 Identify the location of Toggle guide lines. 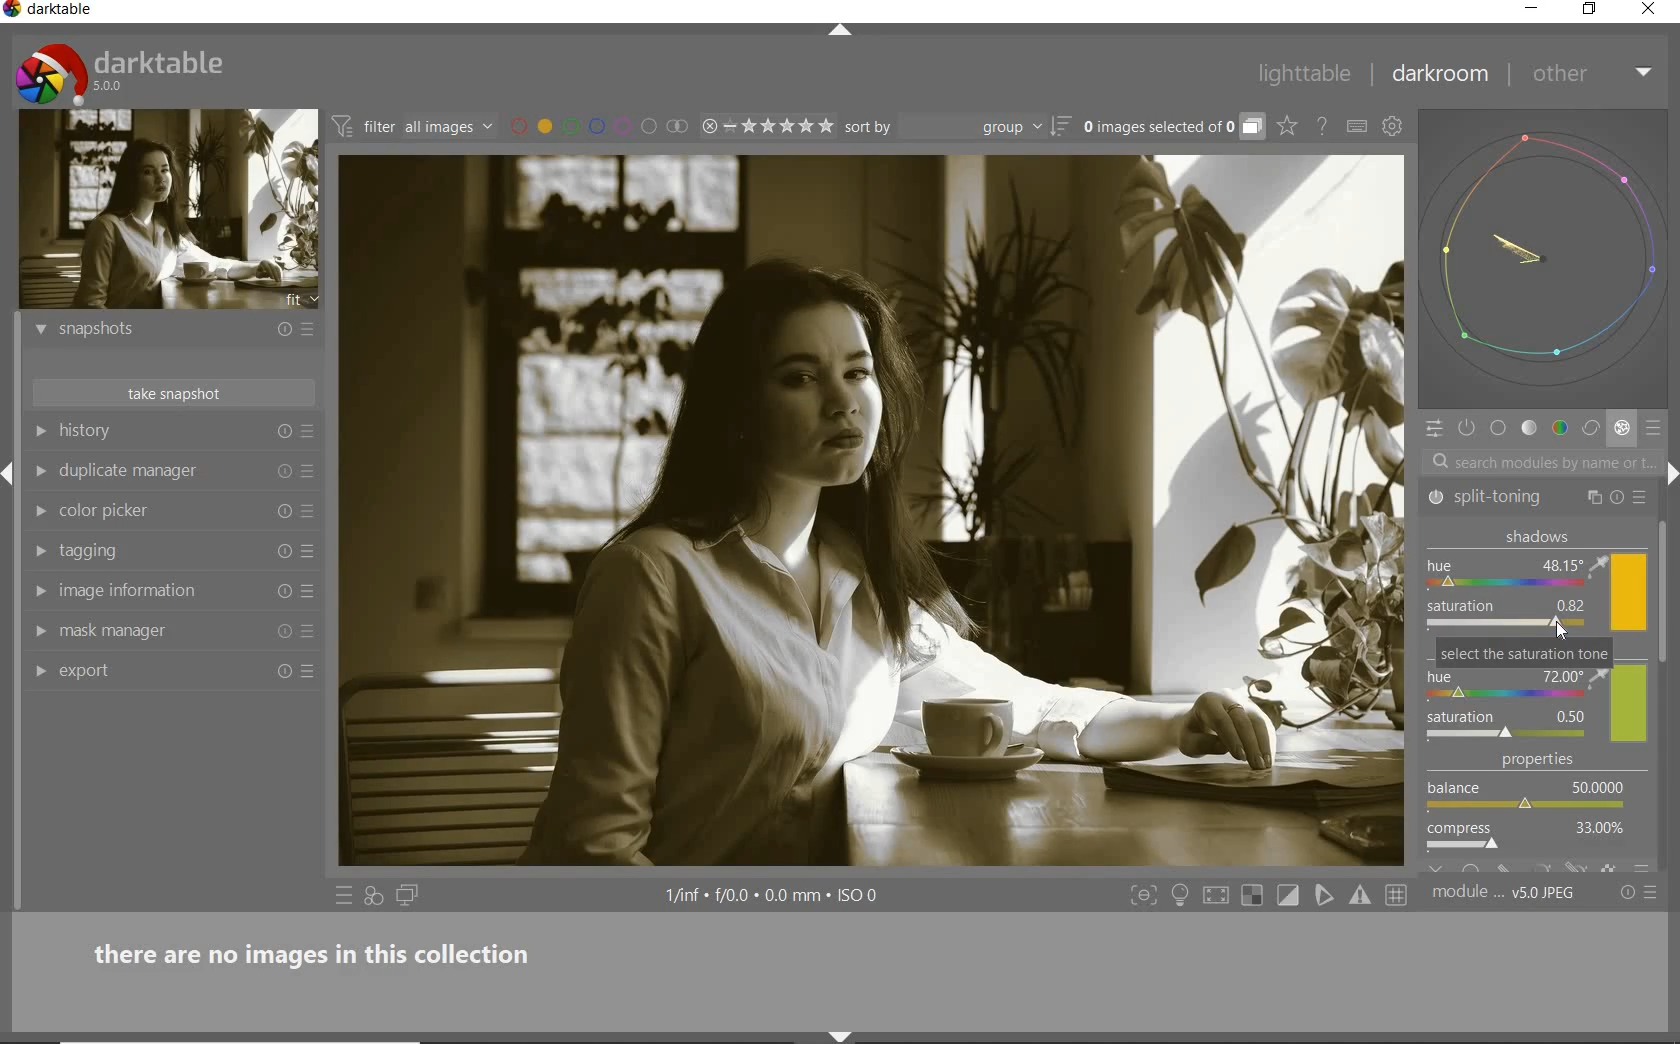
(1398, 894).